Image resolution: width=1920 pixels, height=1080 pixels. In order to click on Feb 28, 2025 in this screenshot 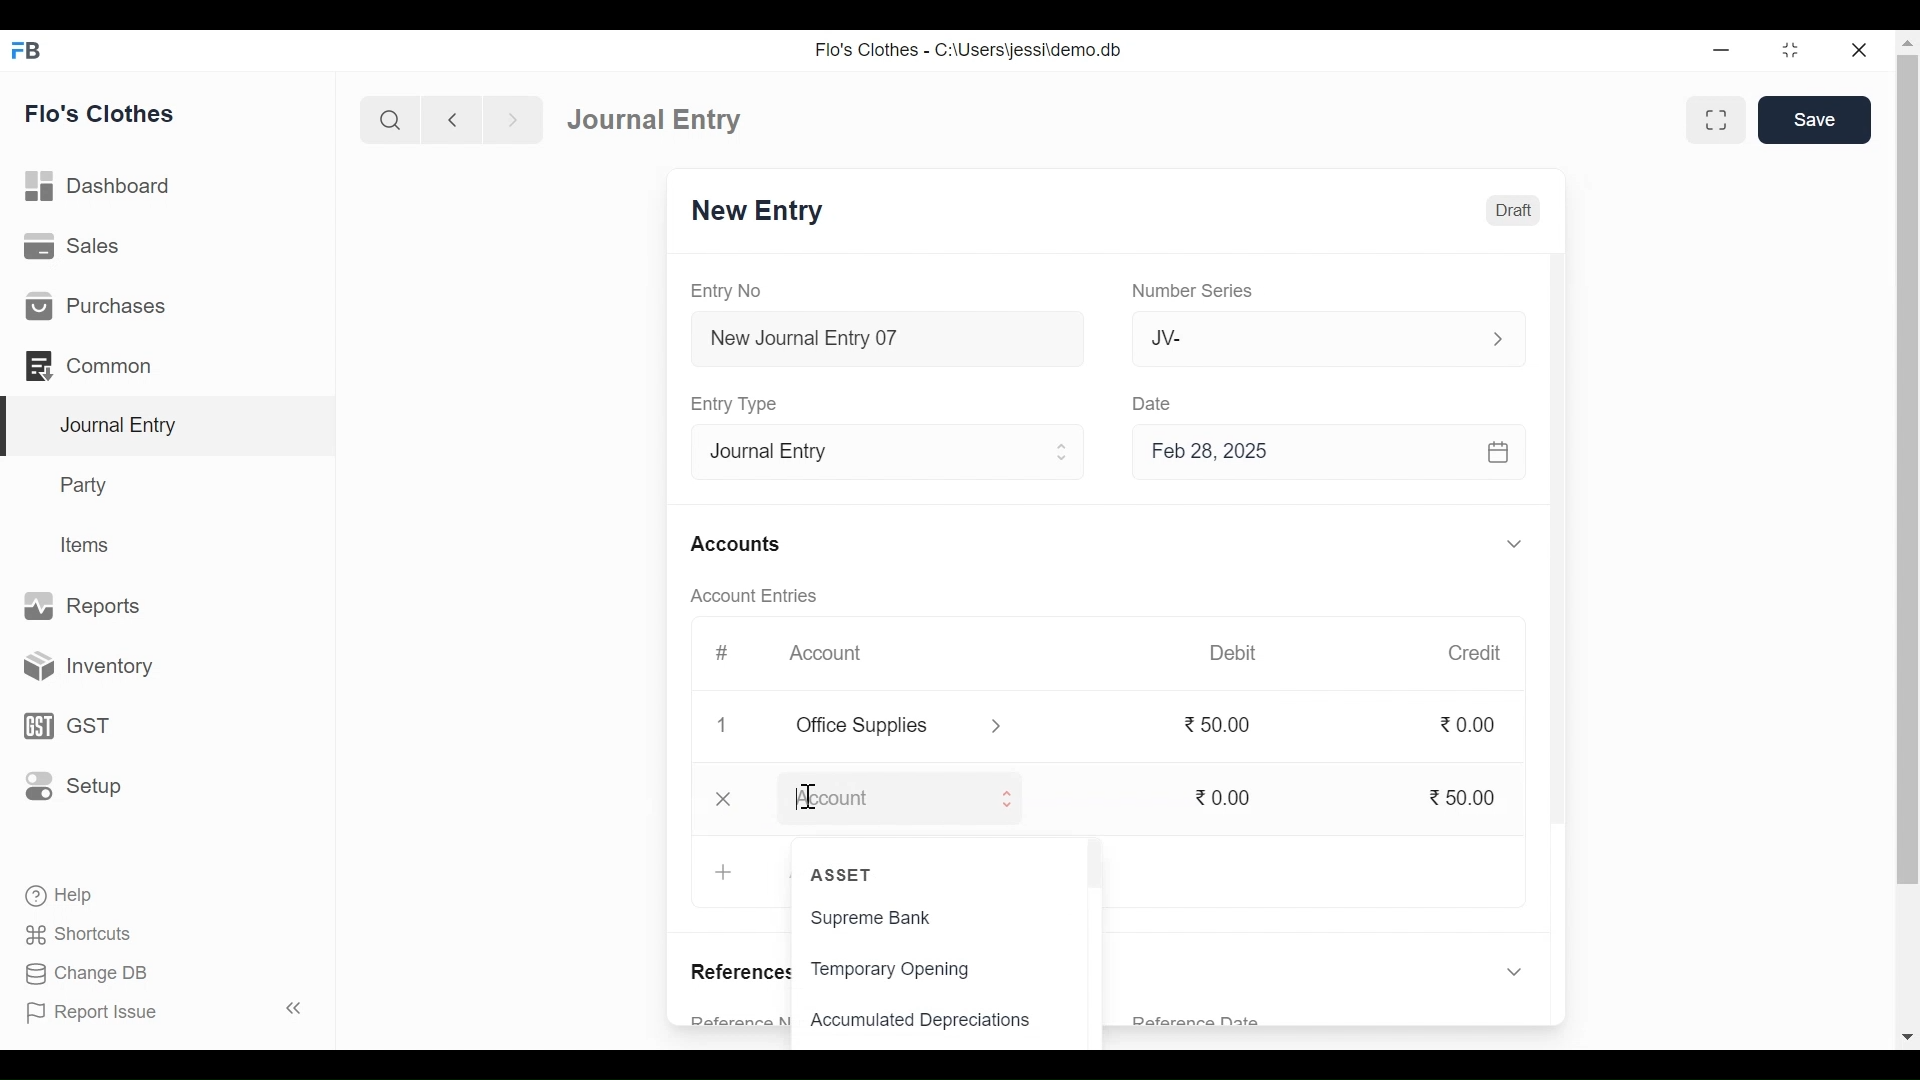, I will do `click(1333, 455)`.